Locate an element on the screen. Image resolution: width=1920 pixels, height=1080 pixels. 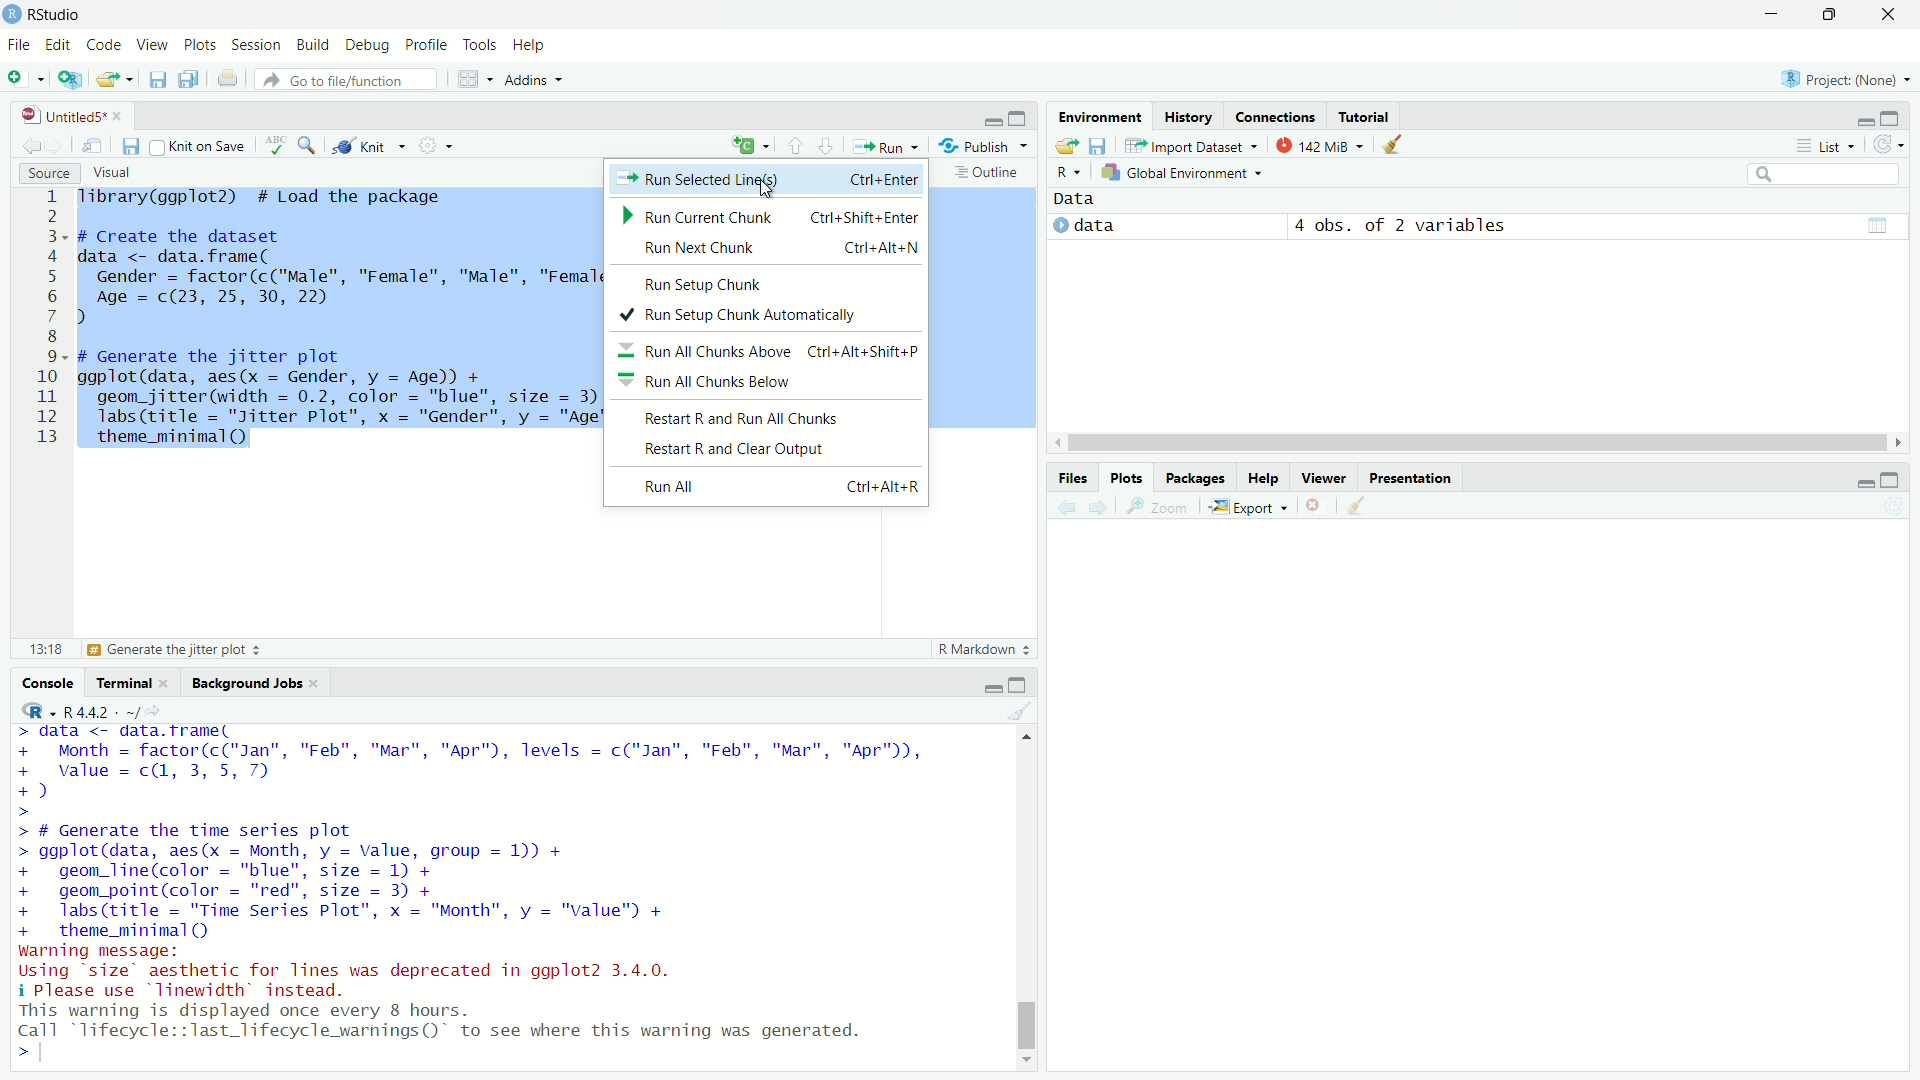
session is located at coordinates (254, 43).